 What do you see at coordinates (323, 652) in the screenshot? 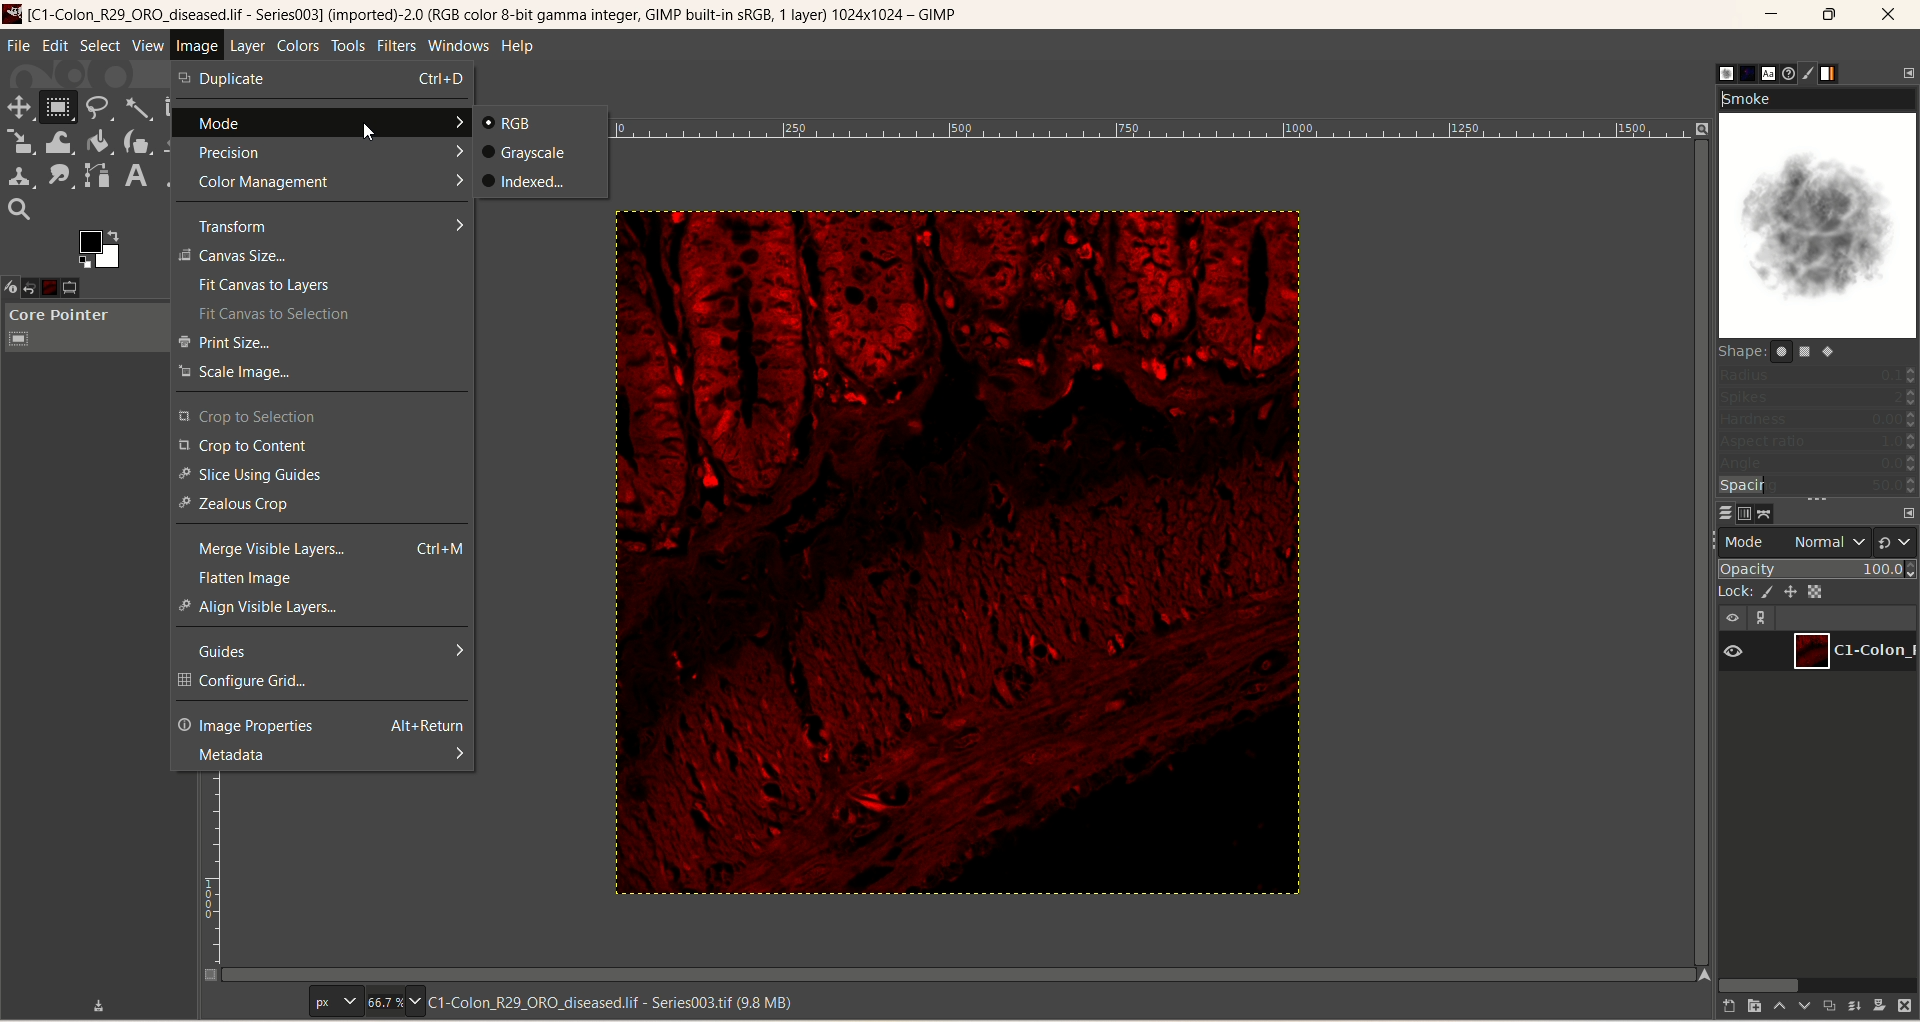
I see `guides` at bounding box center [323, 652].